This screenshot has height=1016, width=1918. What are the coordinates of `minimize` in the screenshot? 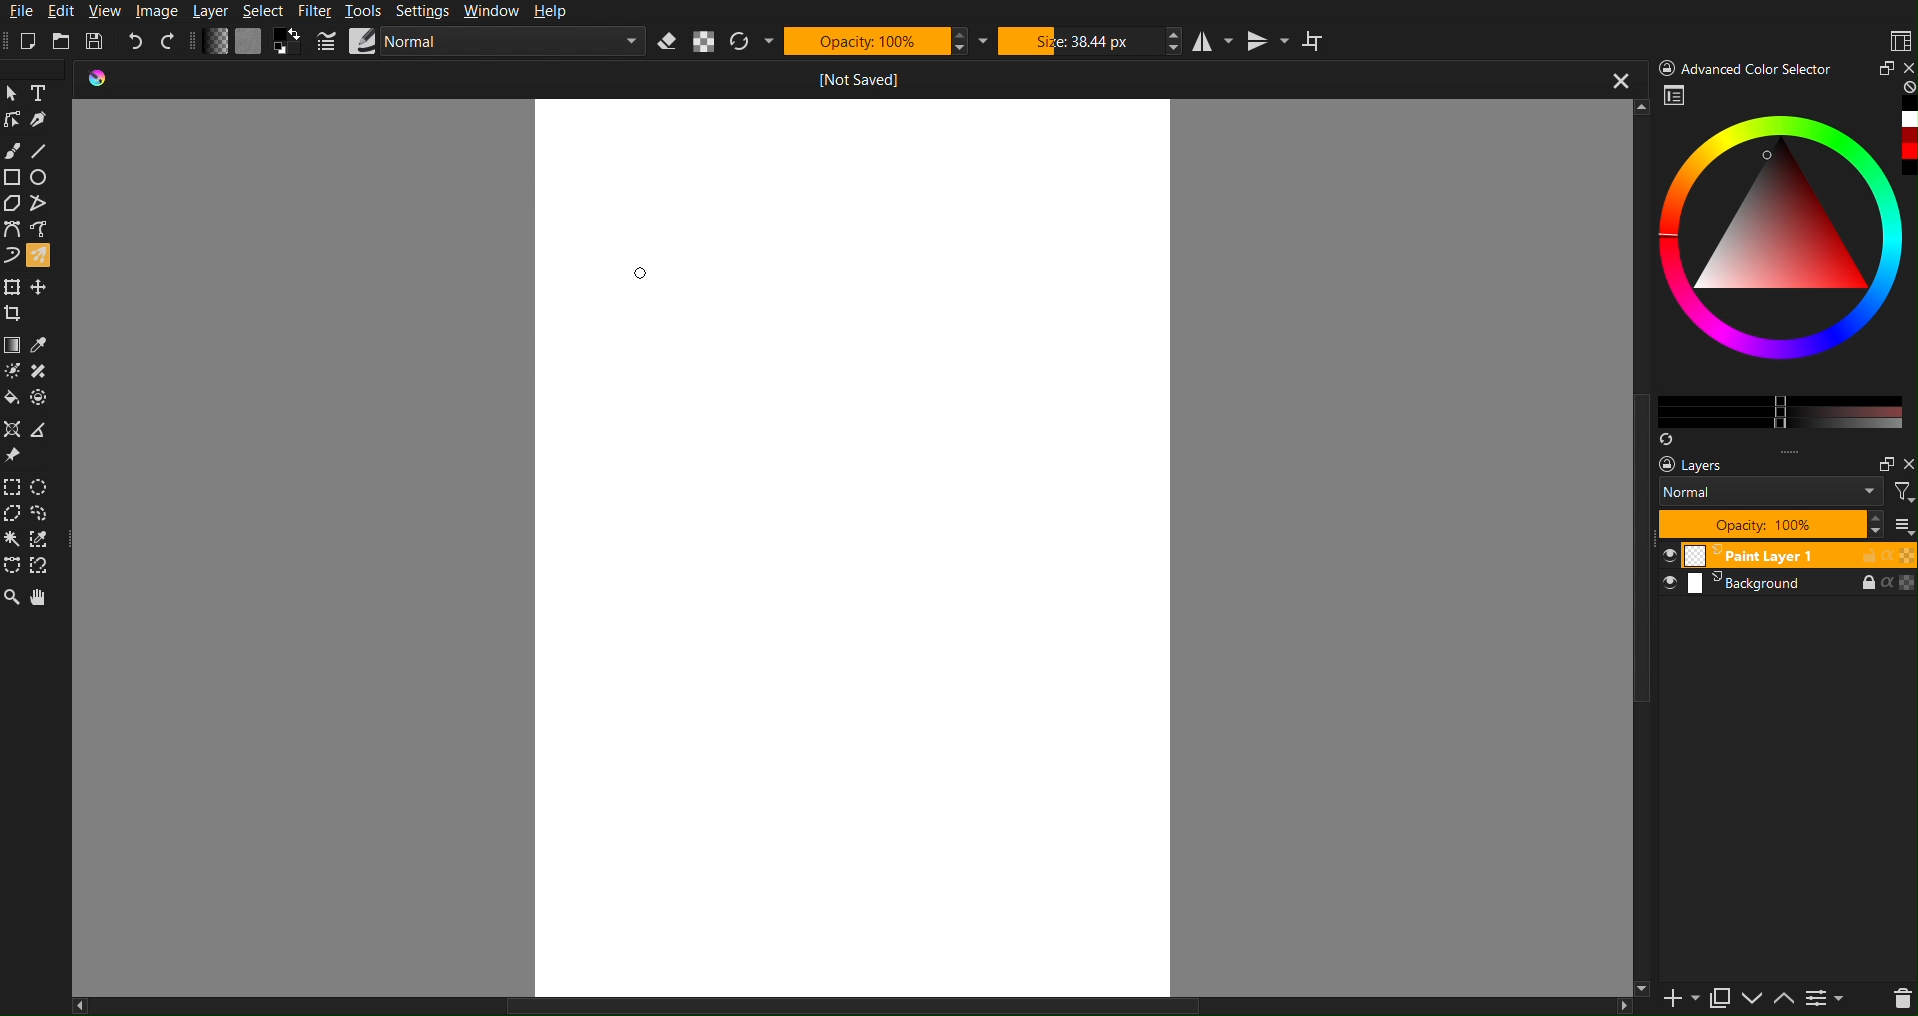 It's located at (1879, 461).